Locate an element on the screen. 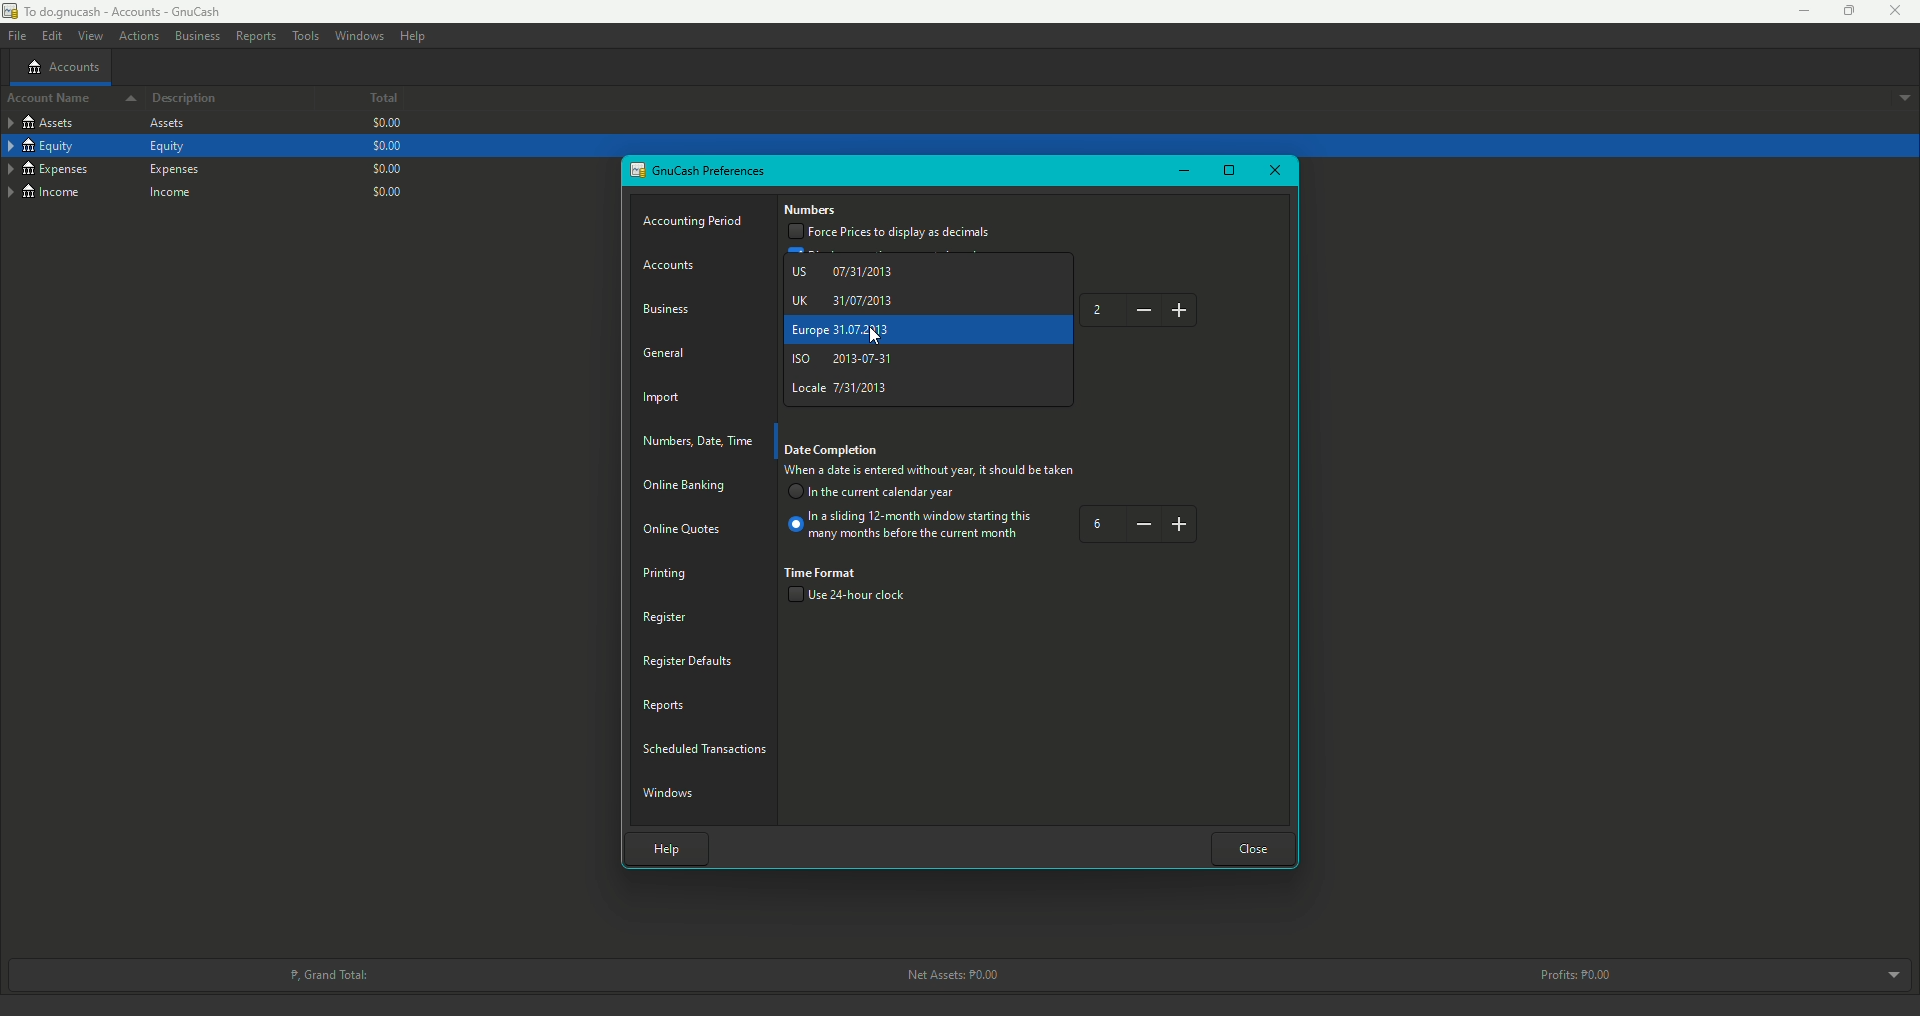  Europe Date is located at coordinates (844, 330).